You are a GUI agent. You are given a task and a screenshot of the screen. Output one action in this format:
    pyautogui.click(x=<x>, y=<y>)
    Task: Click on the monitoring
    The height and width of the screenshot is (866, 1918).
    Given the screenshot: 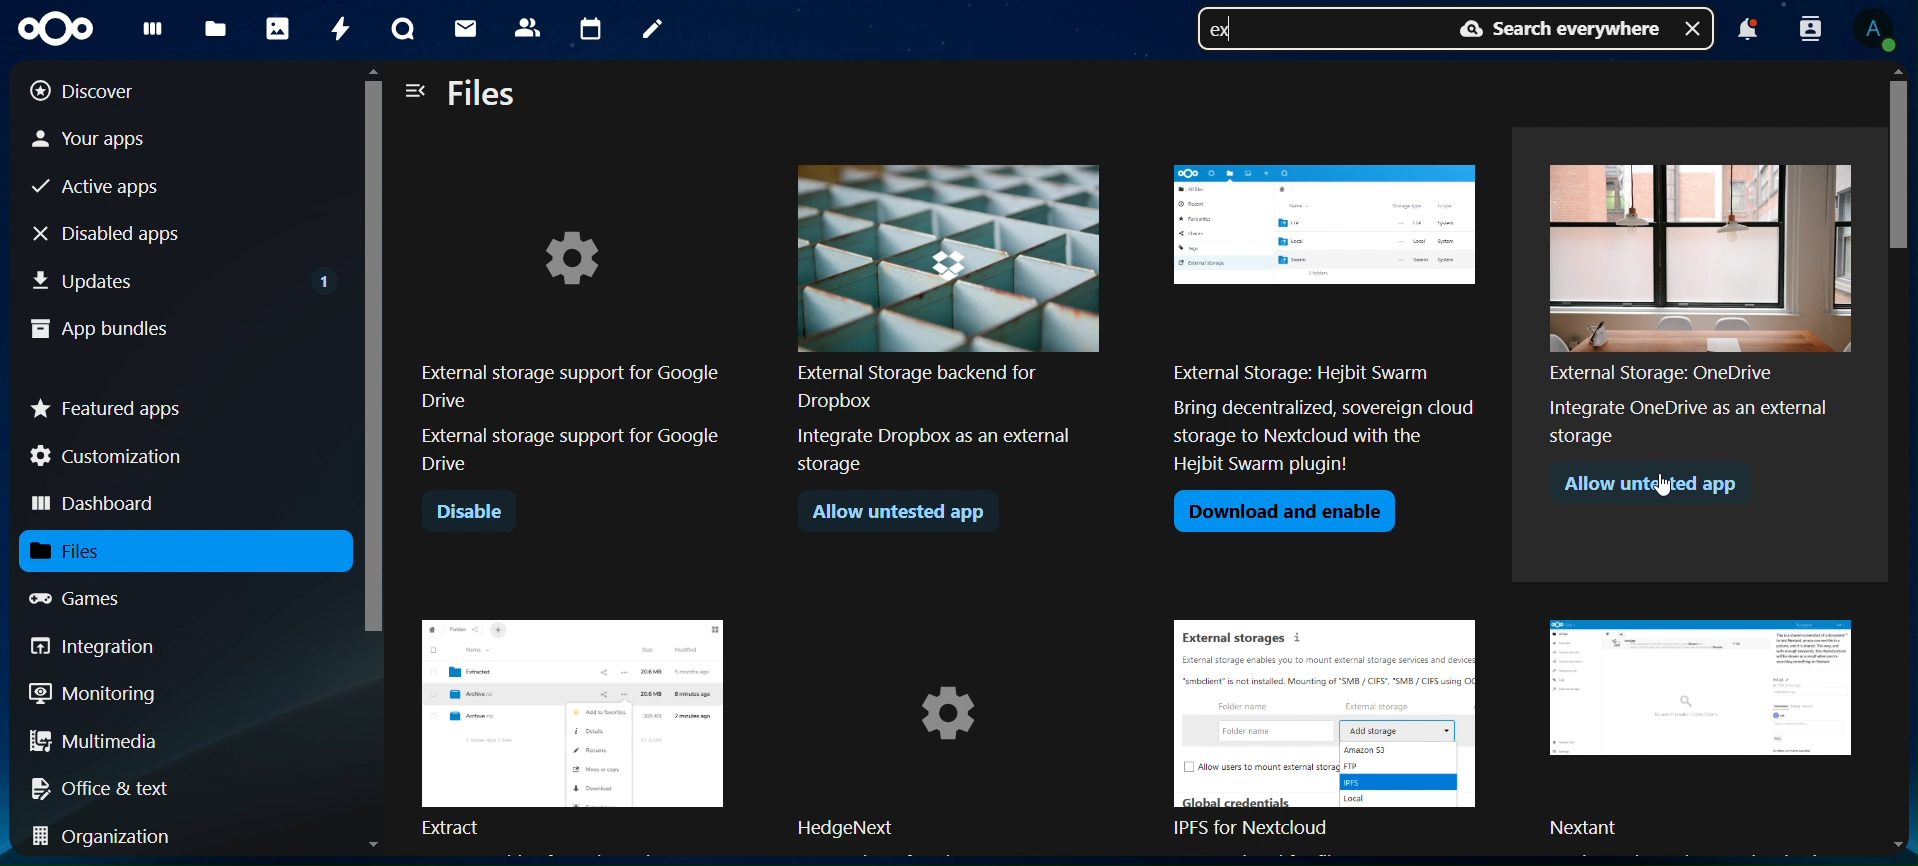 What is the action you would take?
    pyautogui.click(x=94, y=692)
    